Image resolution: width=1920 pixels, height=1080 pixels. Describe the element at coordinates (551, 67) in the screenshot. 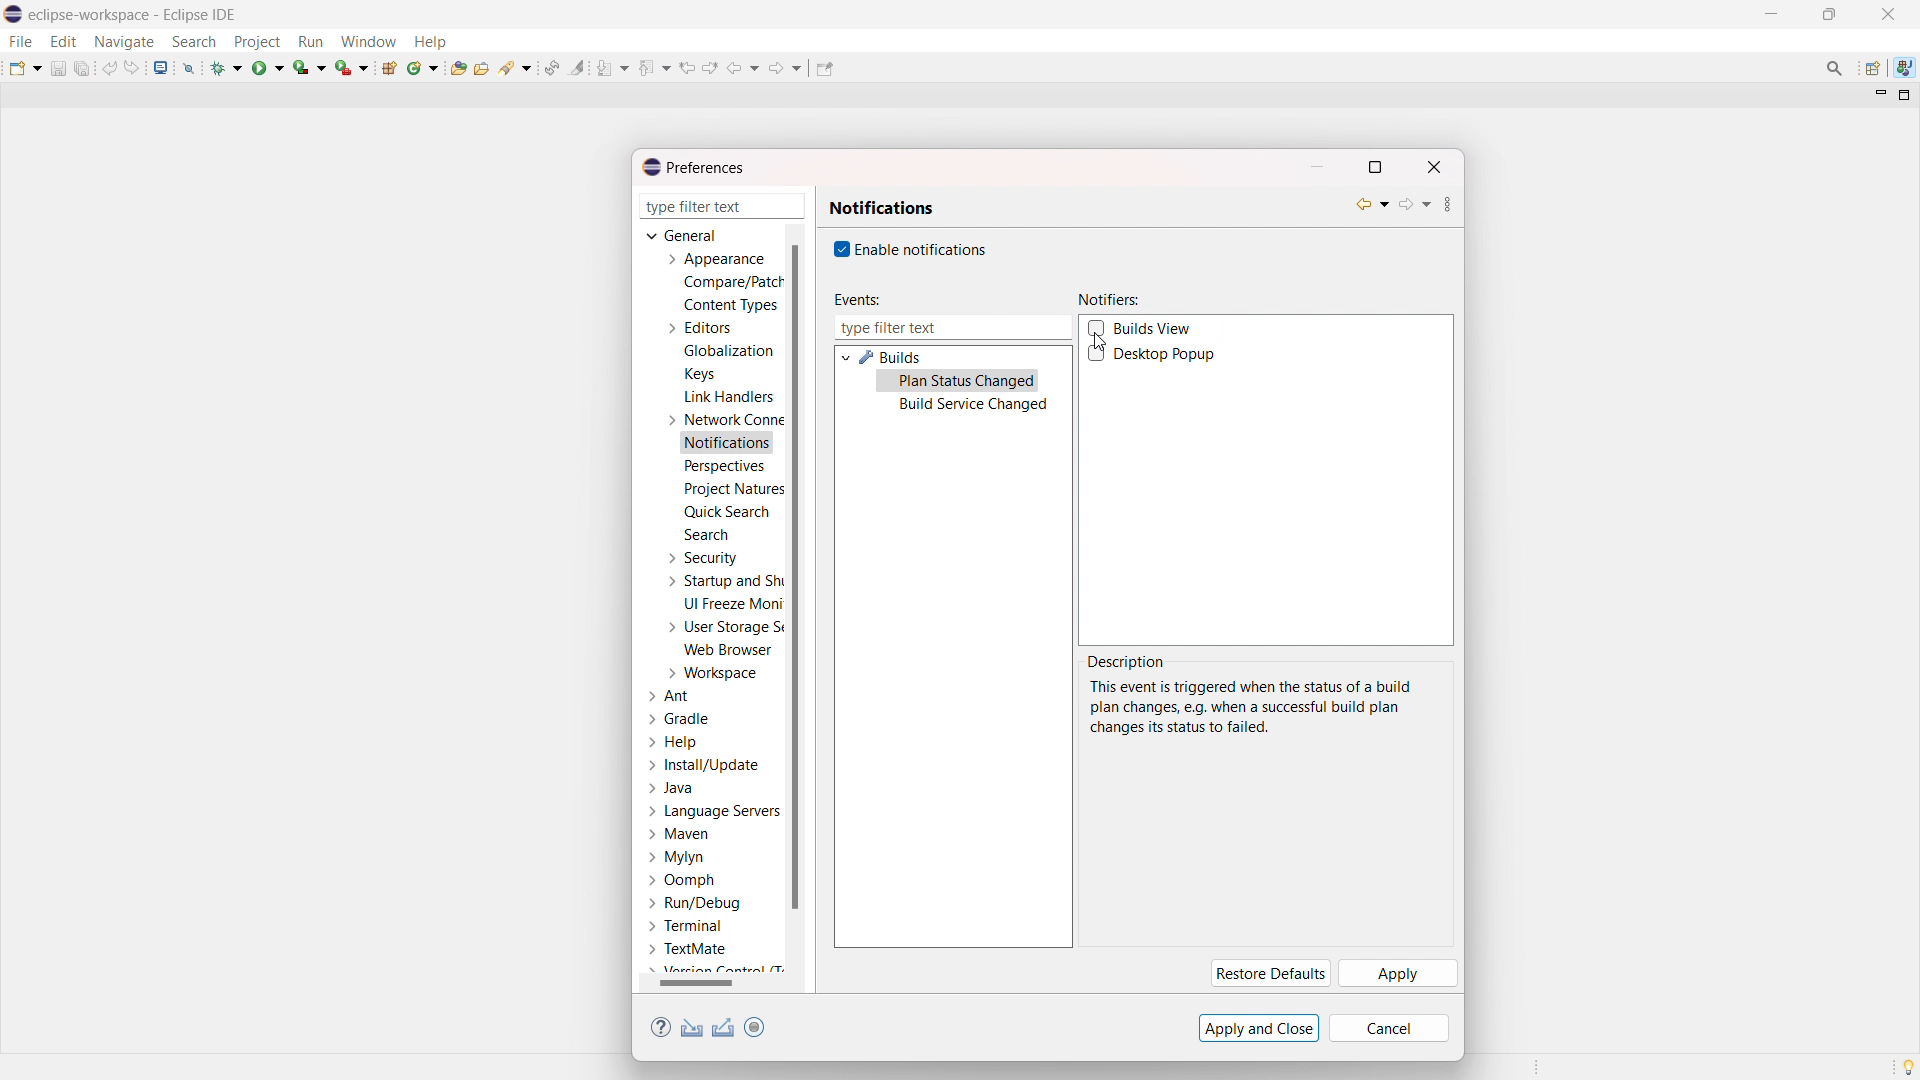

I see `toggle ant editor auto reconcile` at that location.